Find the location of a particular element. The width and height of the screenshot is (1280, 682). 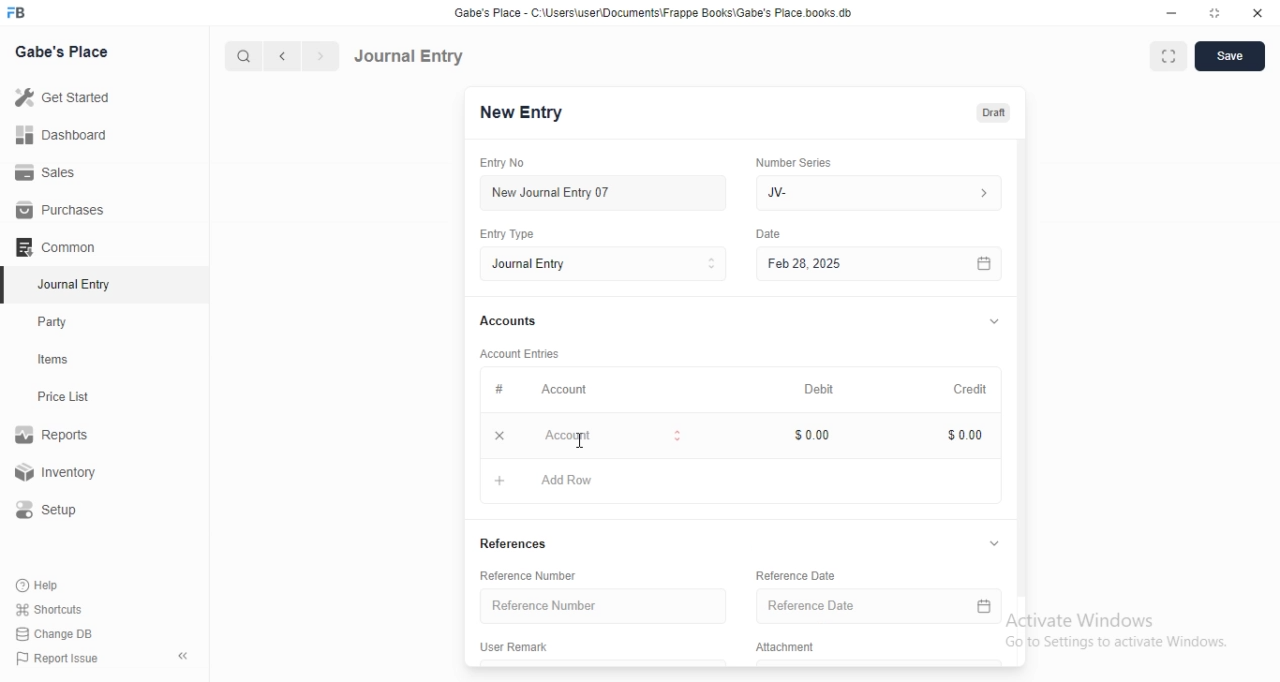

+ AddRow is located at coordinates (544, 484).